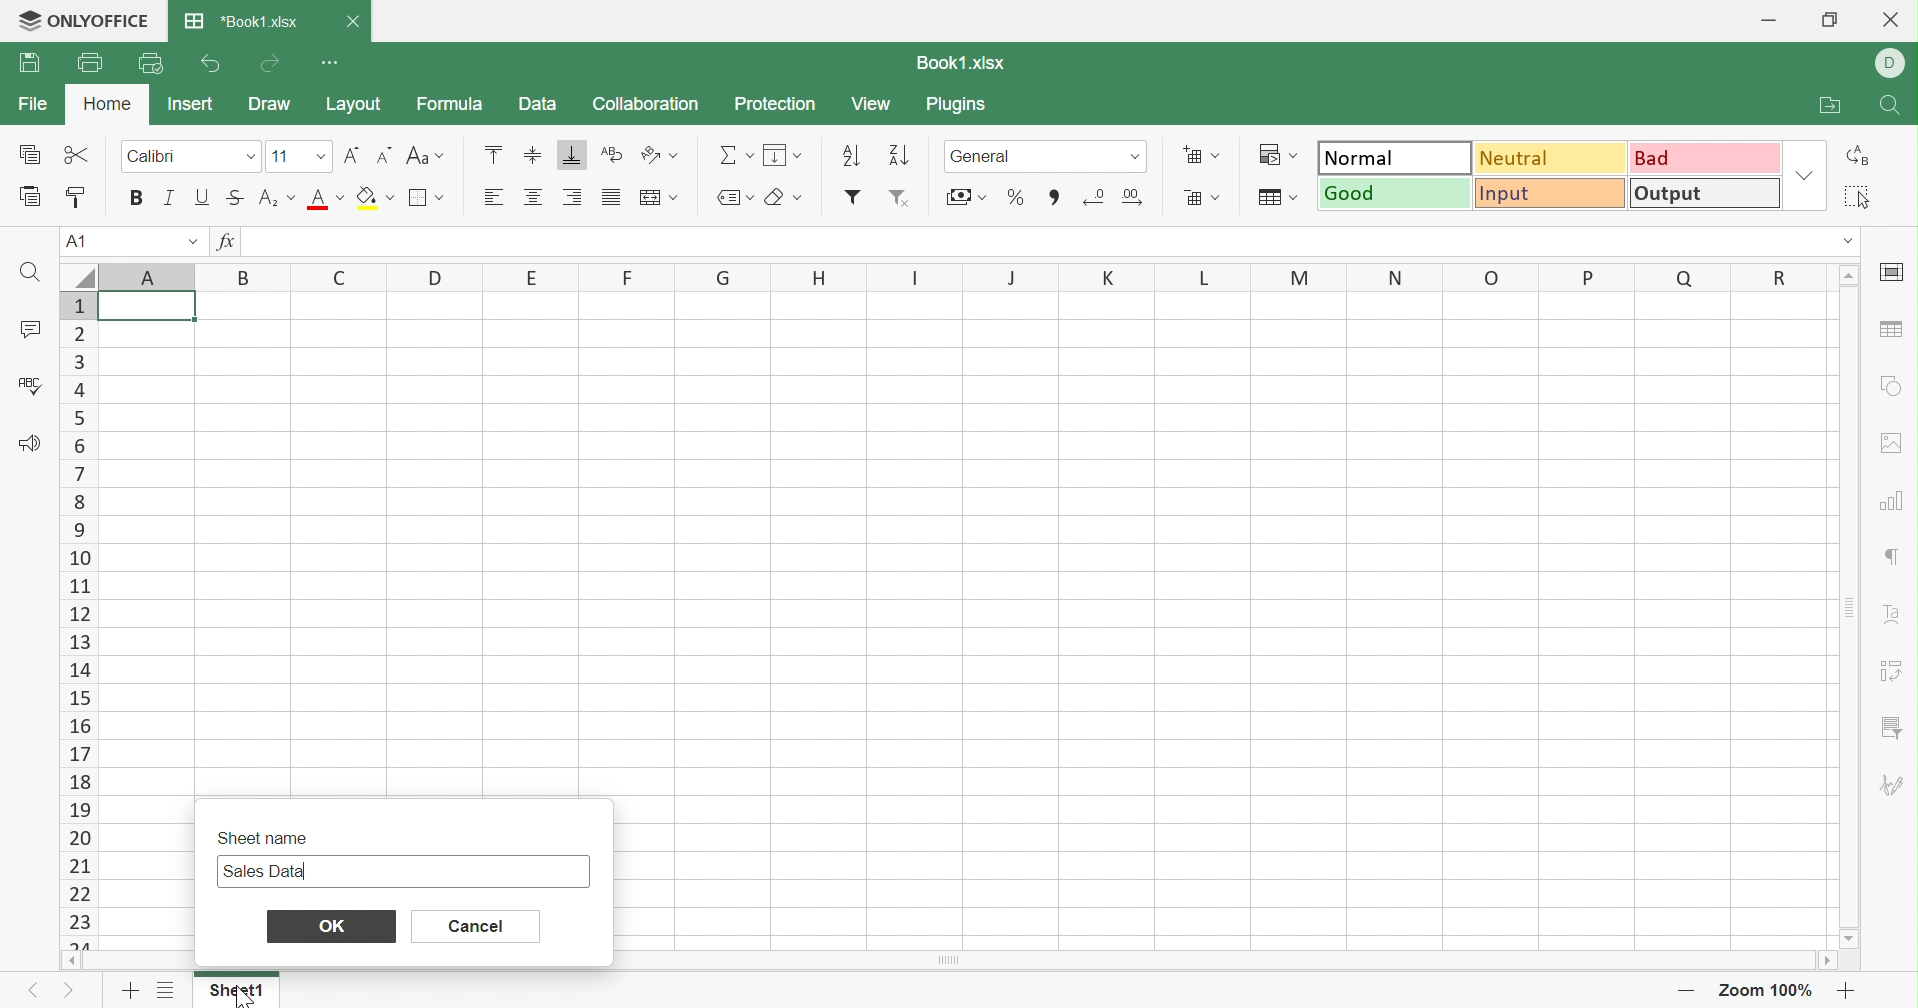 The image size is (1918, 1008). I want to click on Calibri, so click(167, 153).